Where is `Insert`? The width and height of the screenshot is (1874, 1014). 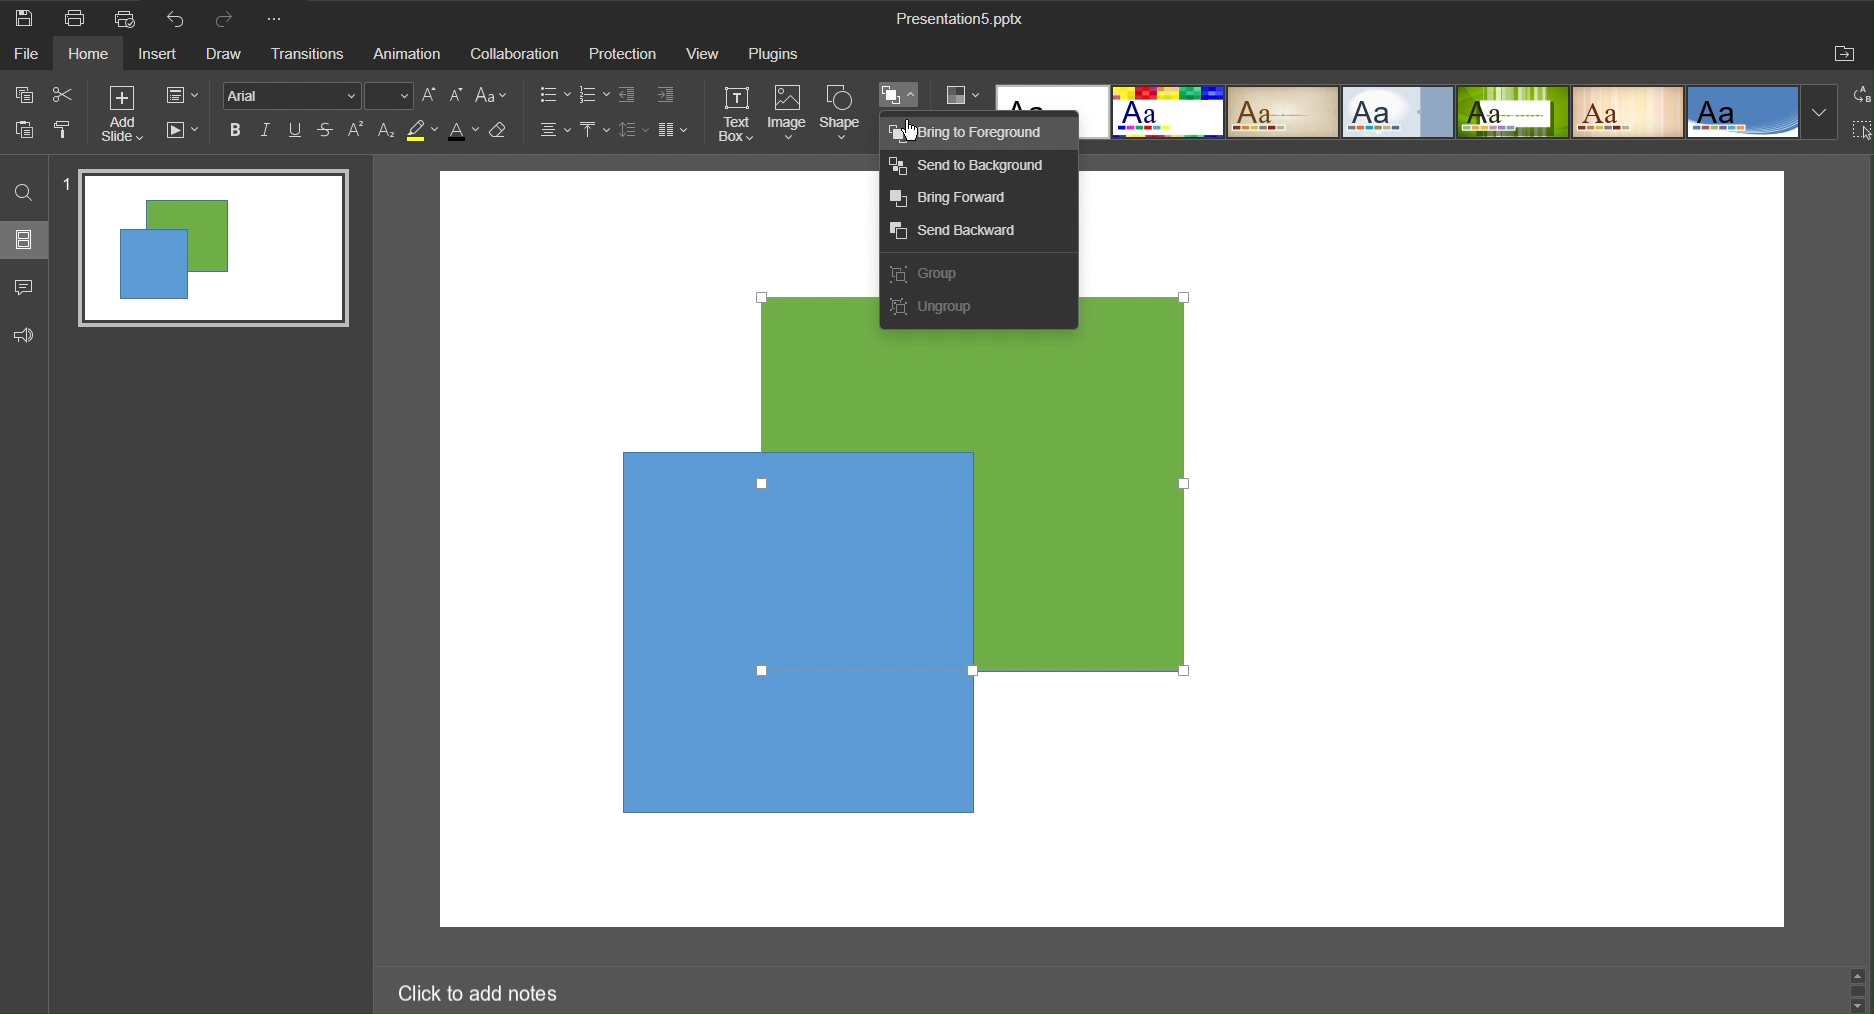
Insert is located at coordinates (164, 55).